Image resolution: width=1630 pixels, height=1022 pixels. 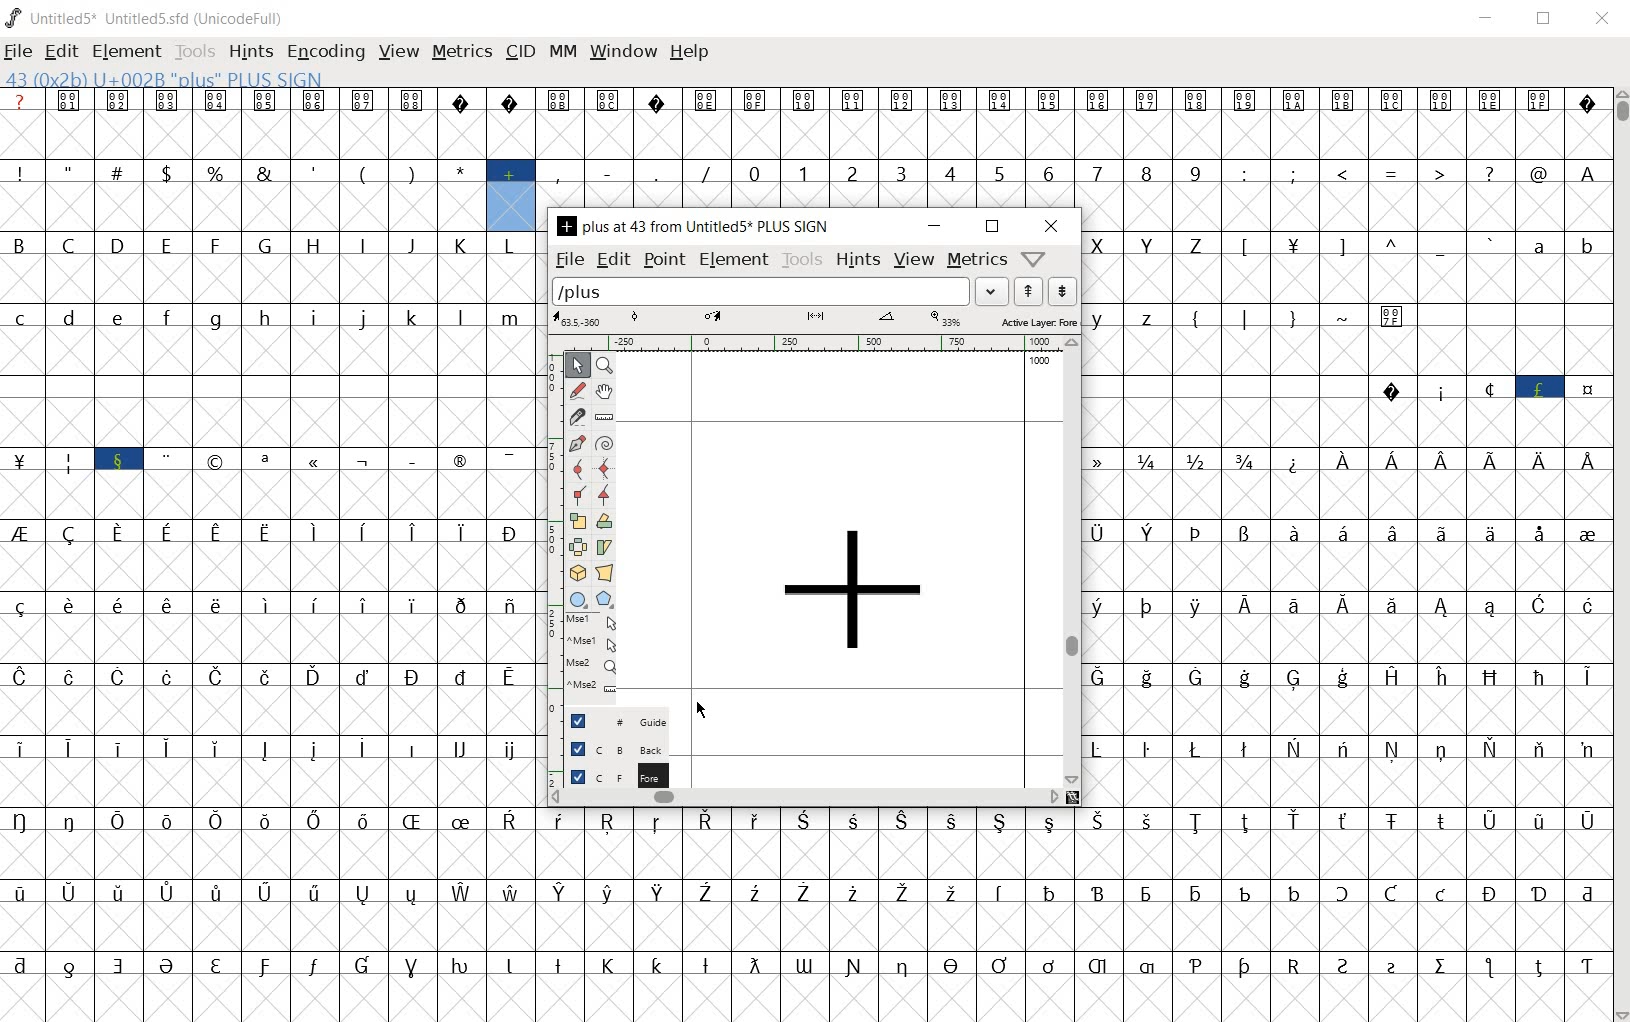 I want to click on perform a perspective transformation on the selection, so click(x=605, y=572).